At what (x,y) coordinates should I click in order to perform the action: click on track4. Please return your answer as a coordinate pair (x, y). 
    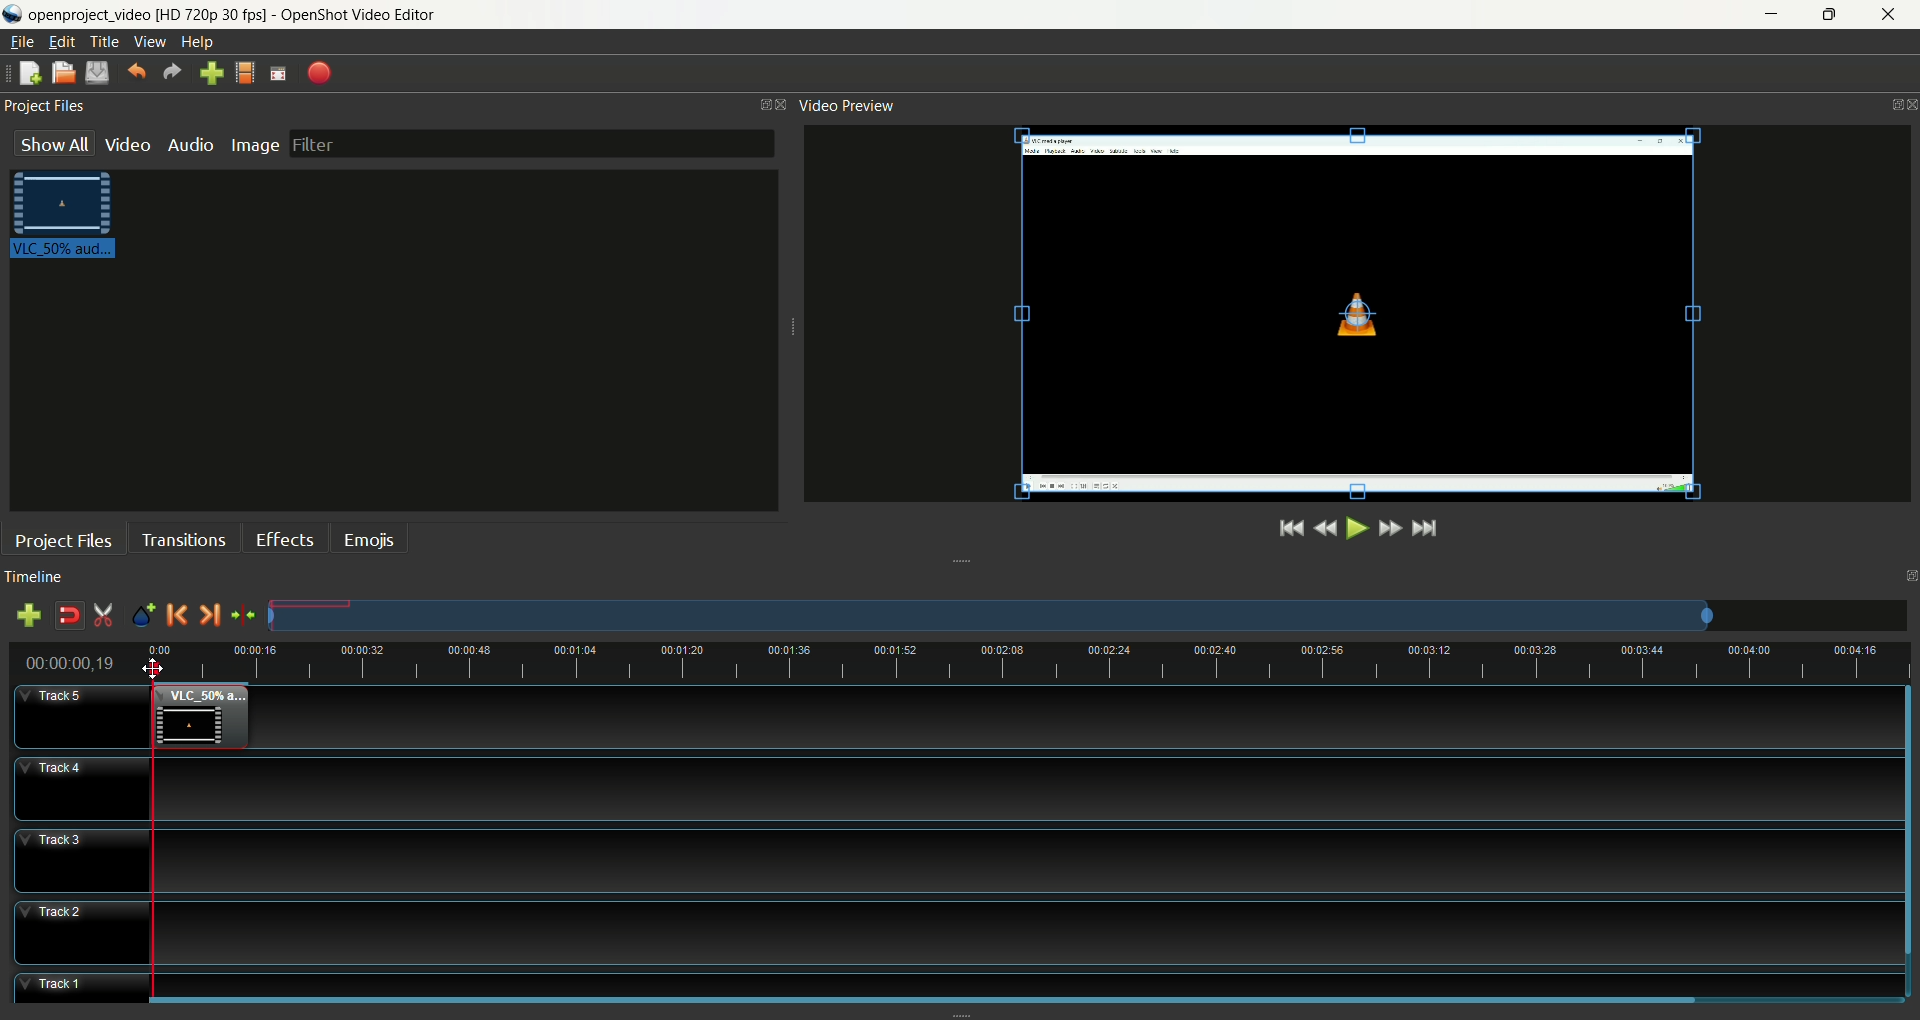
    Looking at the image, I should click on (81, 788).